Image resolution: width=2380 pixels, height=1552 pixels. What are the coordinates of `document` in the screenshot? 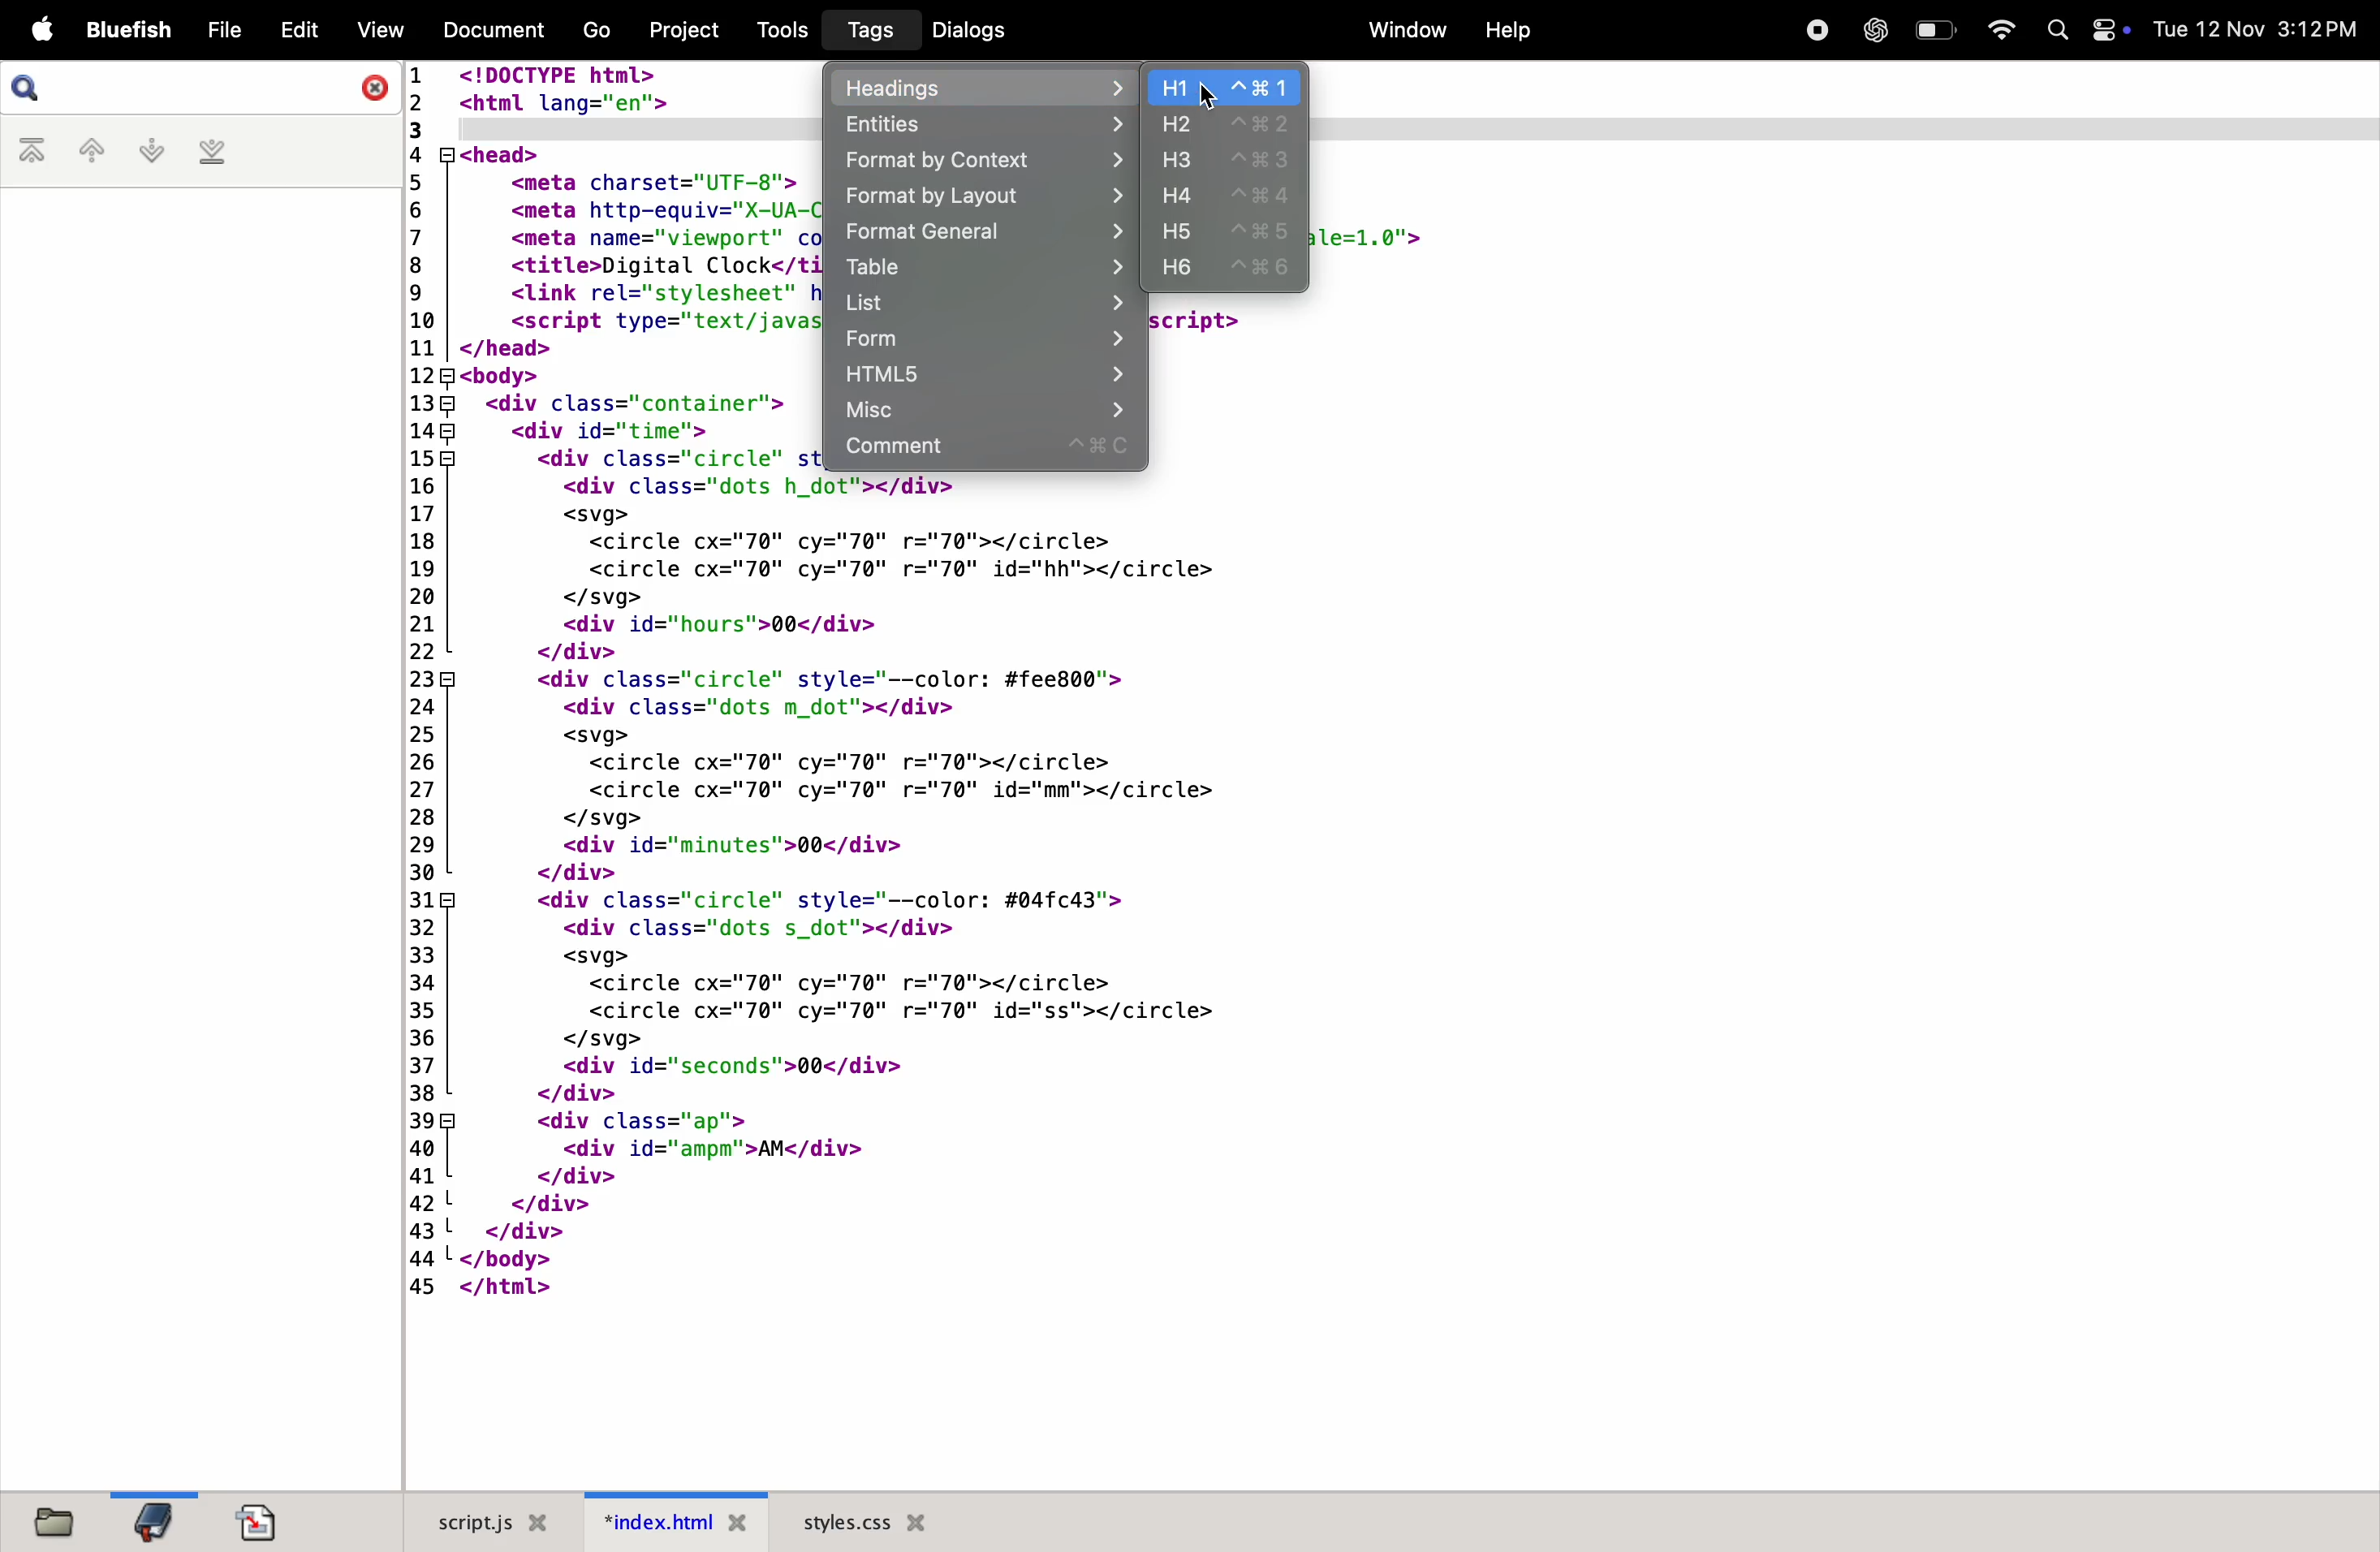 It's located at (258, 1522).